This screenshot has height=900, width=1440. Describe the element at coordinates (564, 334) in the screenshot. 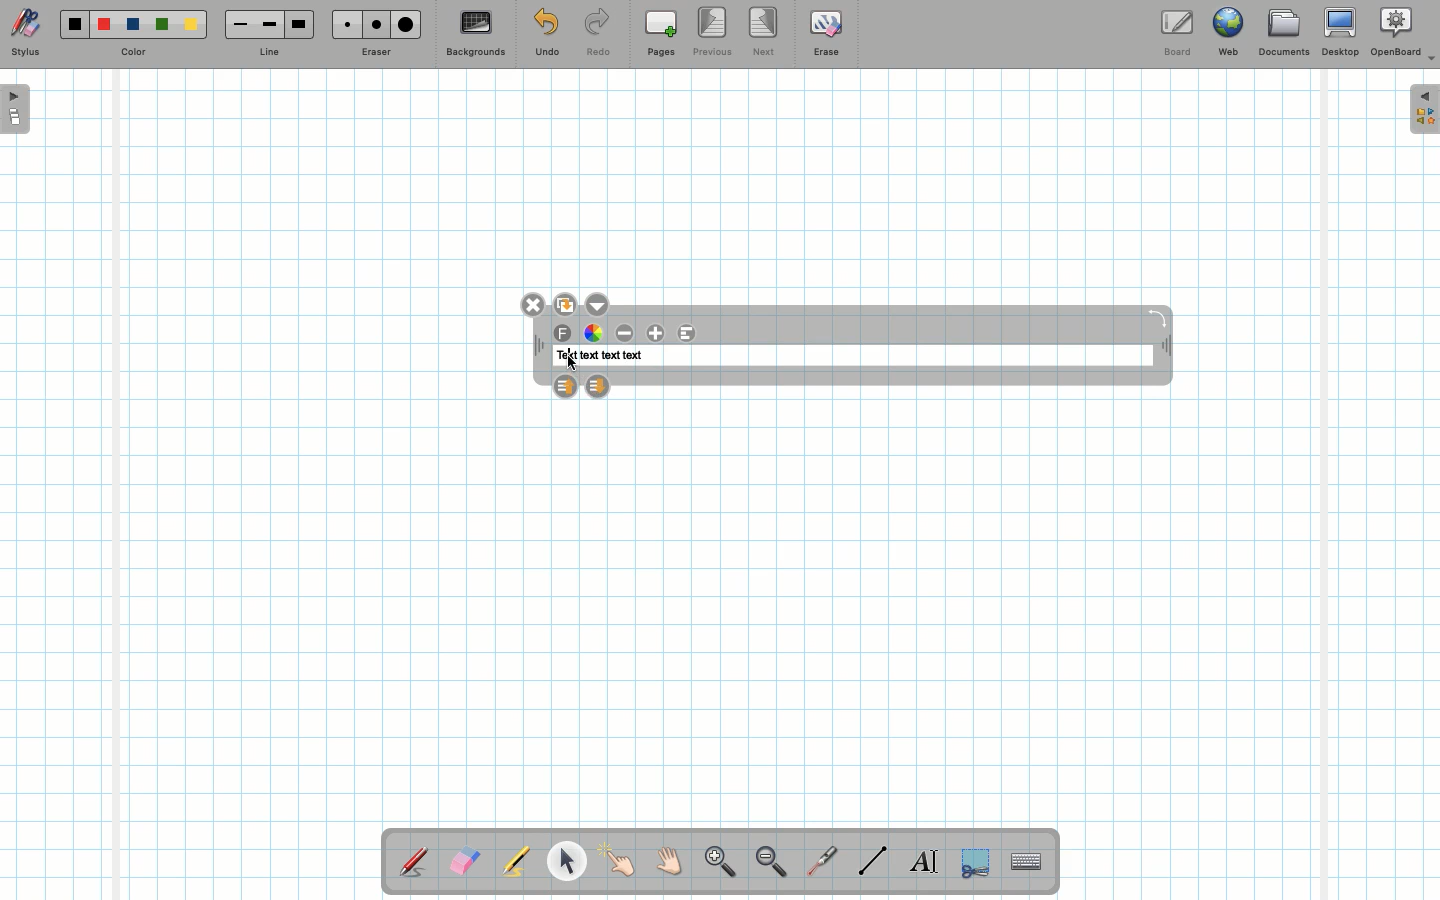

I see `Font` at that location.